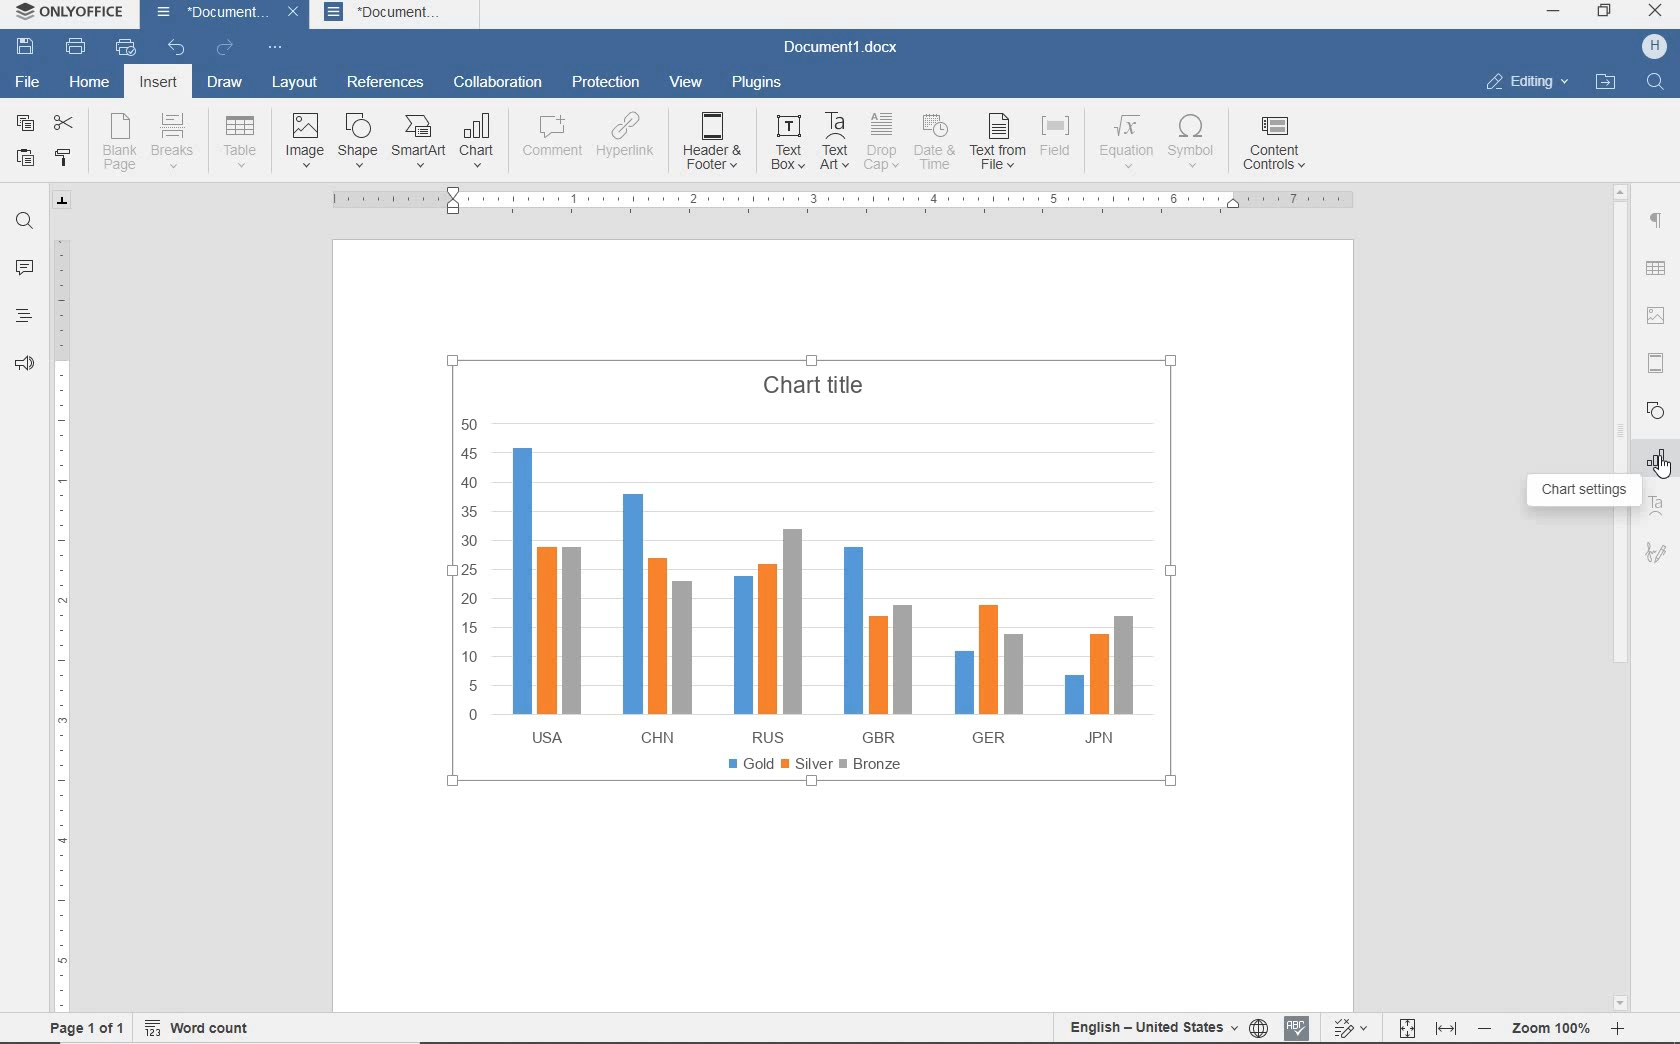 The height and width of the screenshot is (1044, 1680). Describe the element at coordinates (1297, 1026) in the screenshot. I see `spell check` at that location.